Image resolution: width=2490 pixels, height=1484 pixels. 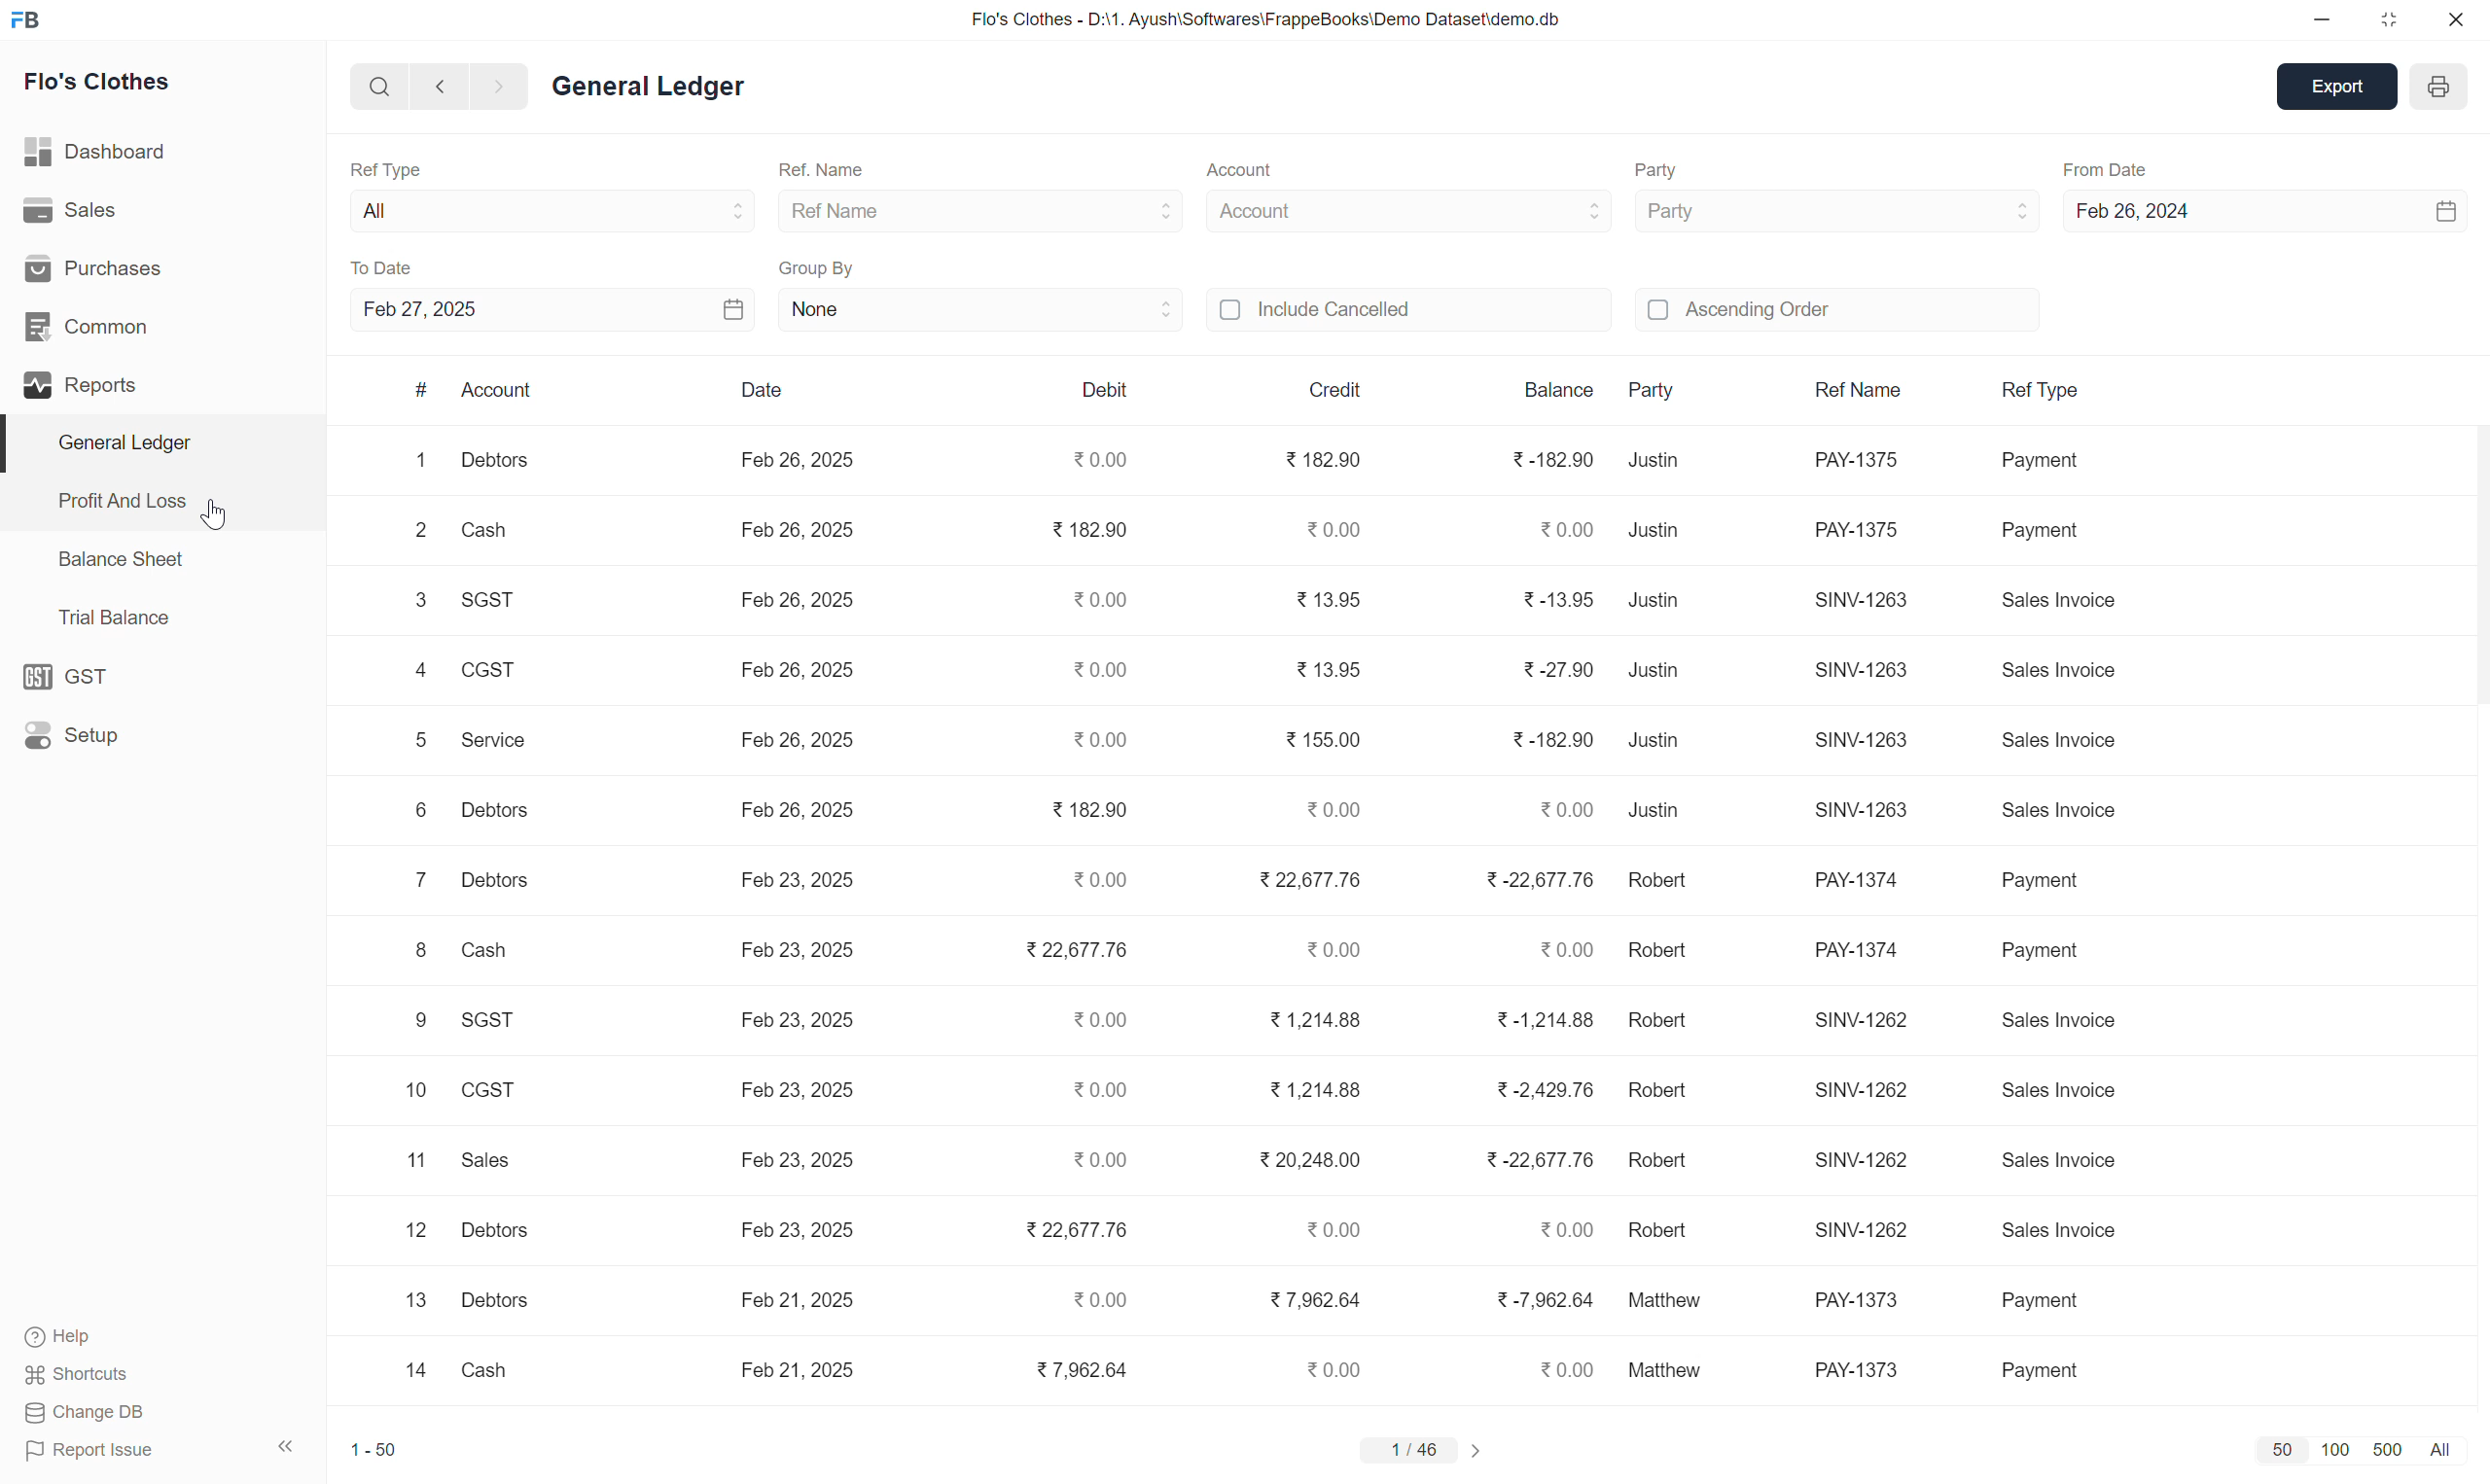 I want to click on Date, so click(x=756, y=390).